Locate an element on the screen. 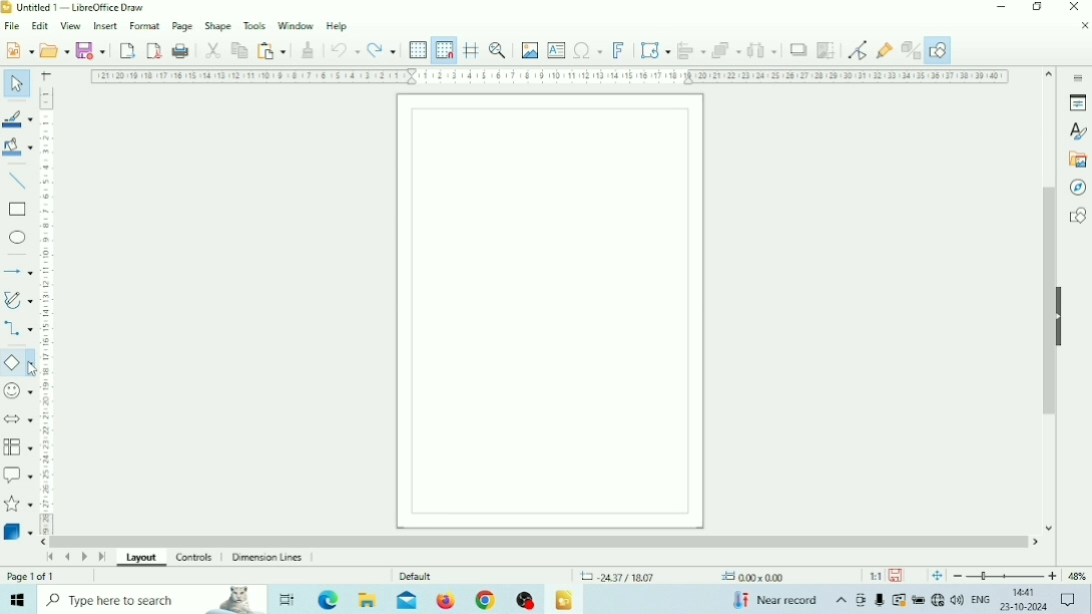  Warning is located at coordinates (897, 600).